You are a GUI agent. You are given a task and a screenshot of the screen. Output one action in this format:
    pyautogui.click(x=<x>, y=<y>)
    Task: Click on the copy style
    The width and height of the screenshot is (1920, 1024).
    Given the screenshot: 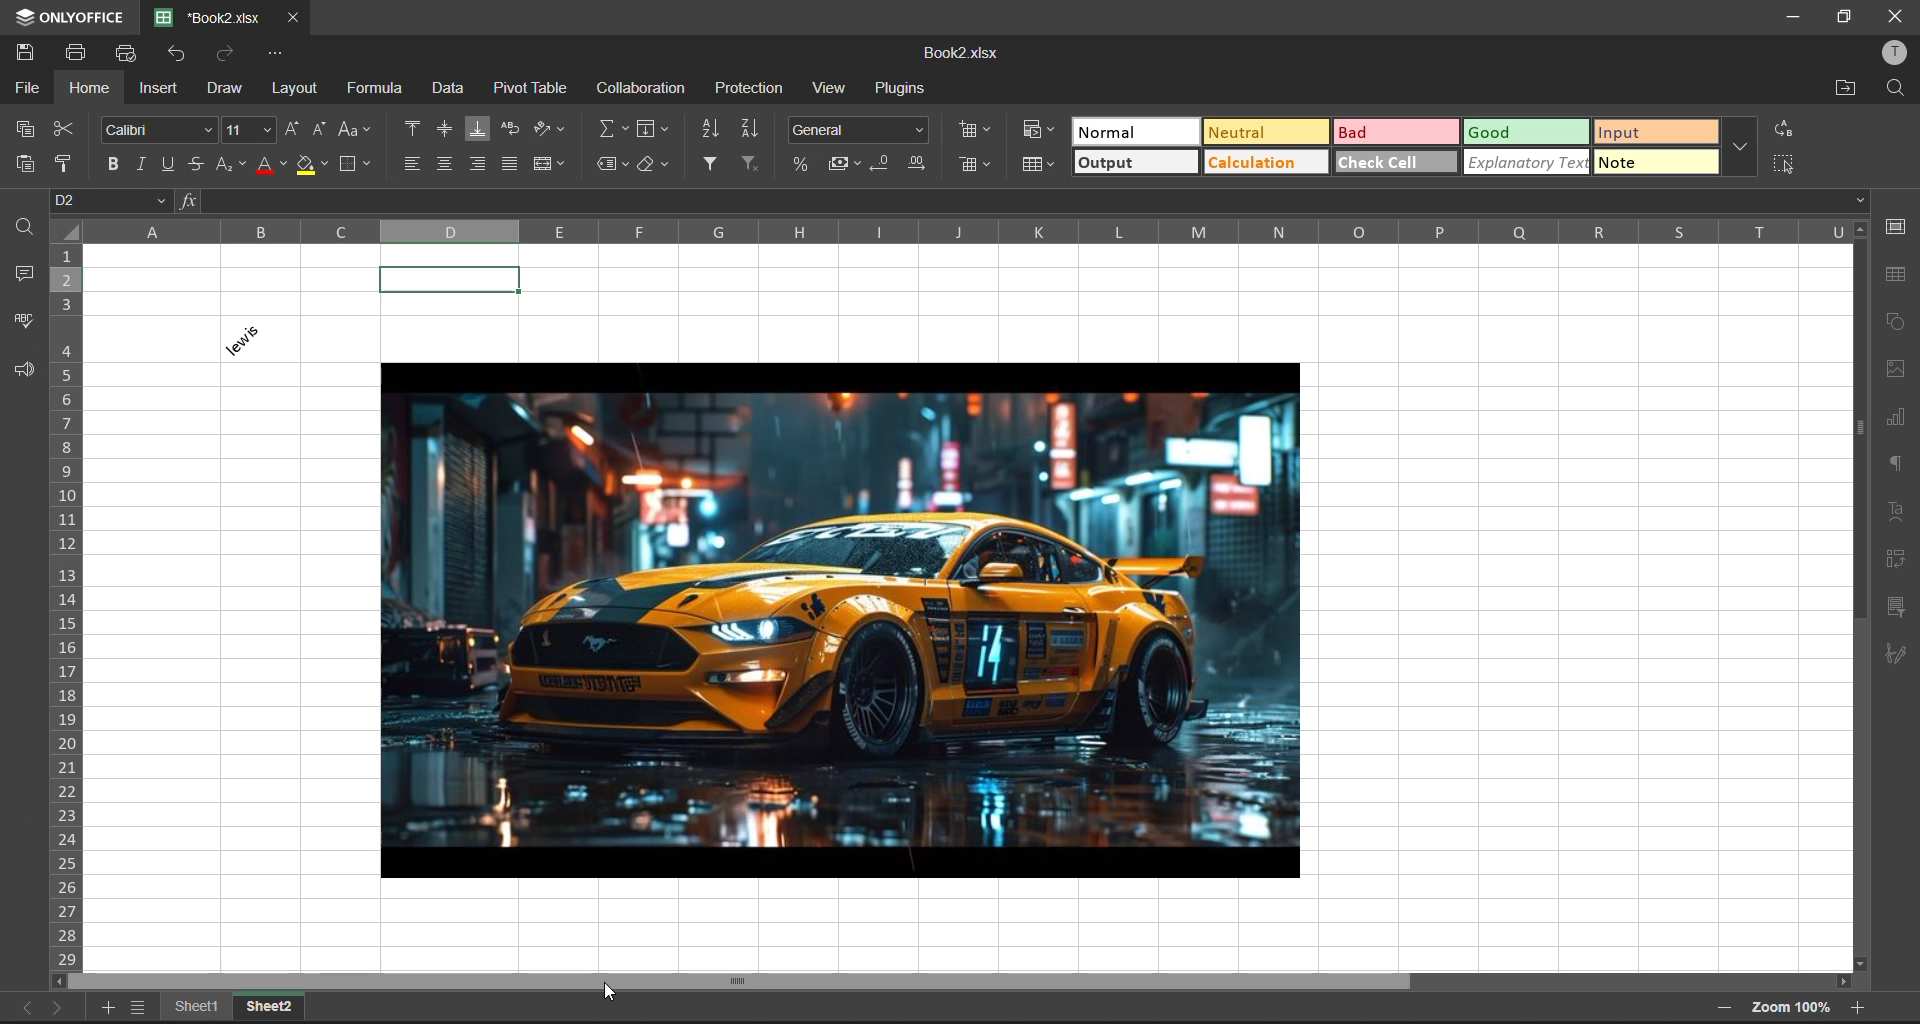 What is the action you would take?
    pyautogui.click(x=65, y=164)
    